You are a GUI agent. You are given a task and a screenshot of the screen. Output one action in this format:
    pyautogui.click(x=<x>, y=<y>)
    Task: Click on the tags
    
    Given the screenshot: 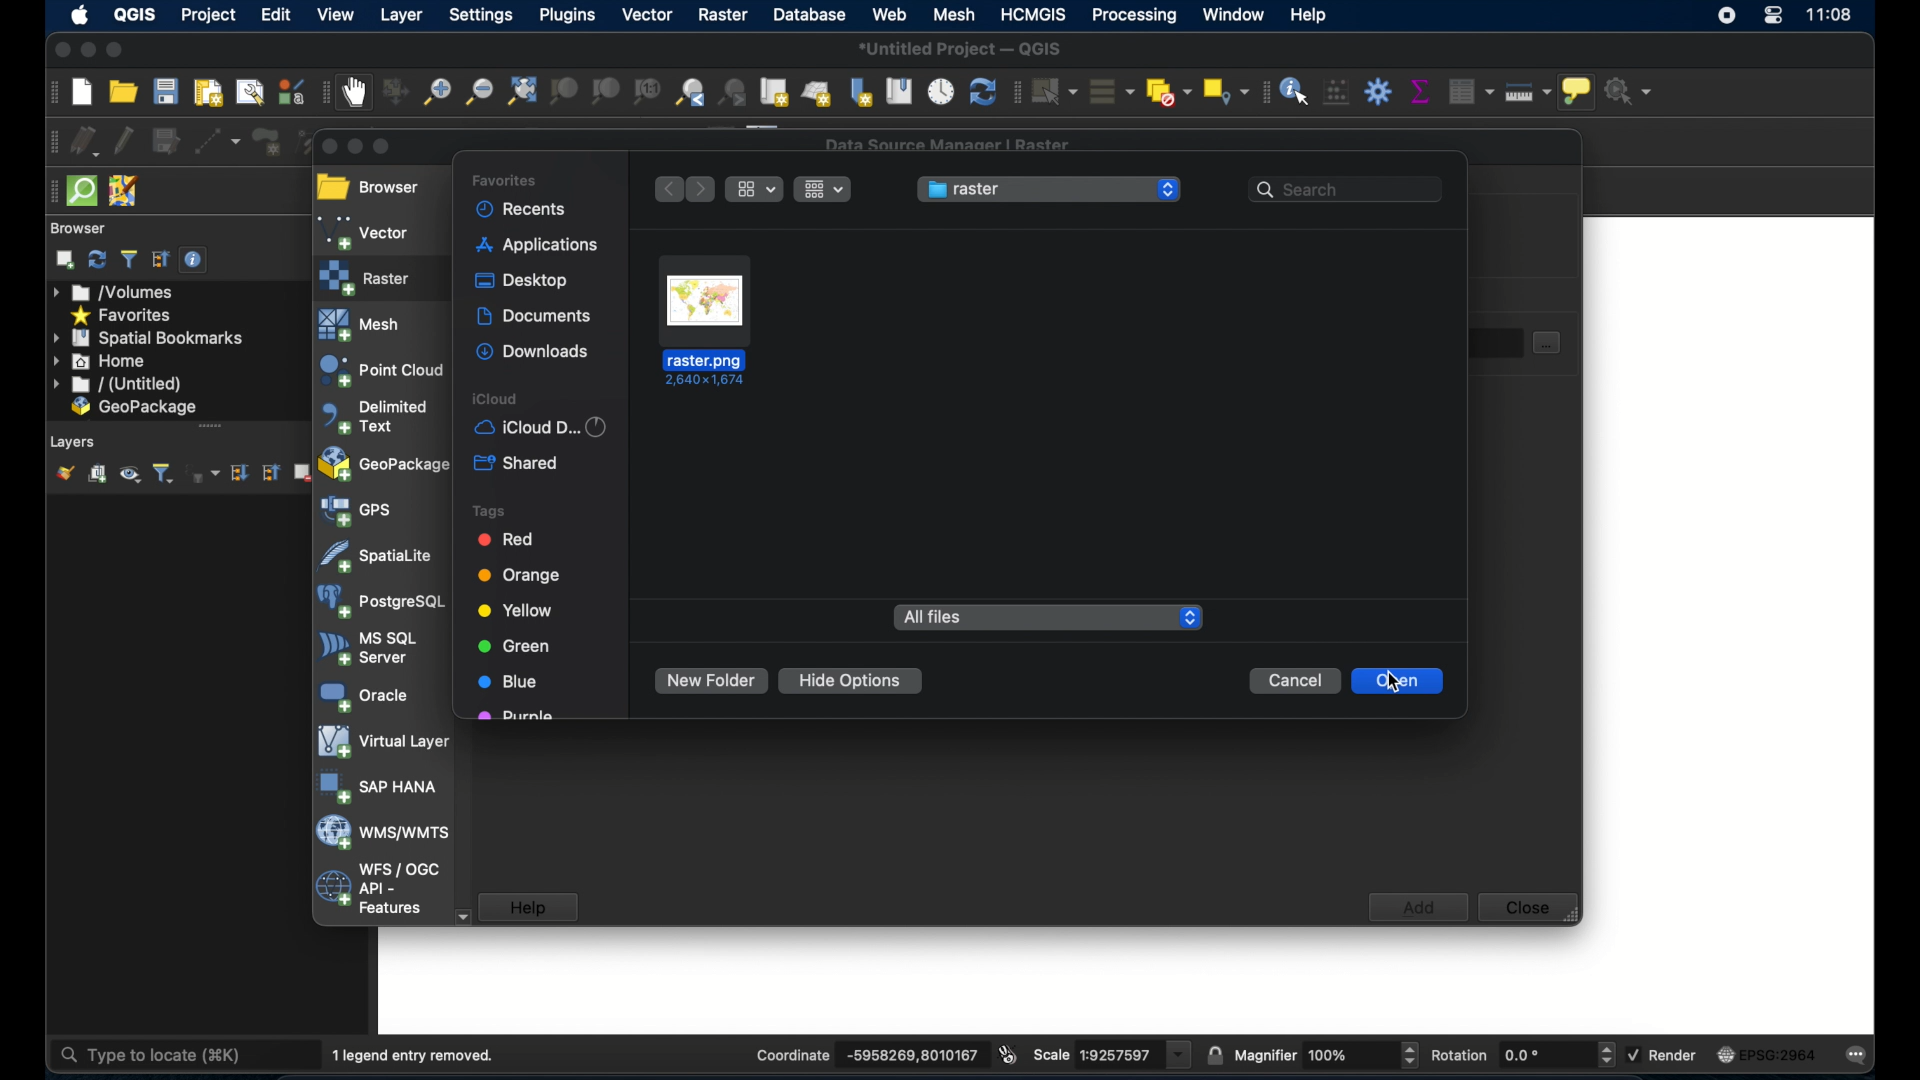 What is the action you would take?
    pyautogui.click(x=490, y=509)
    